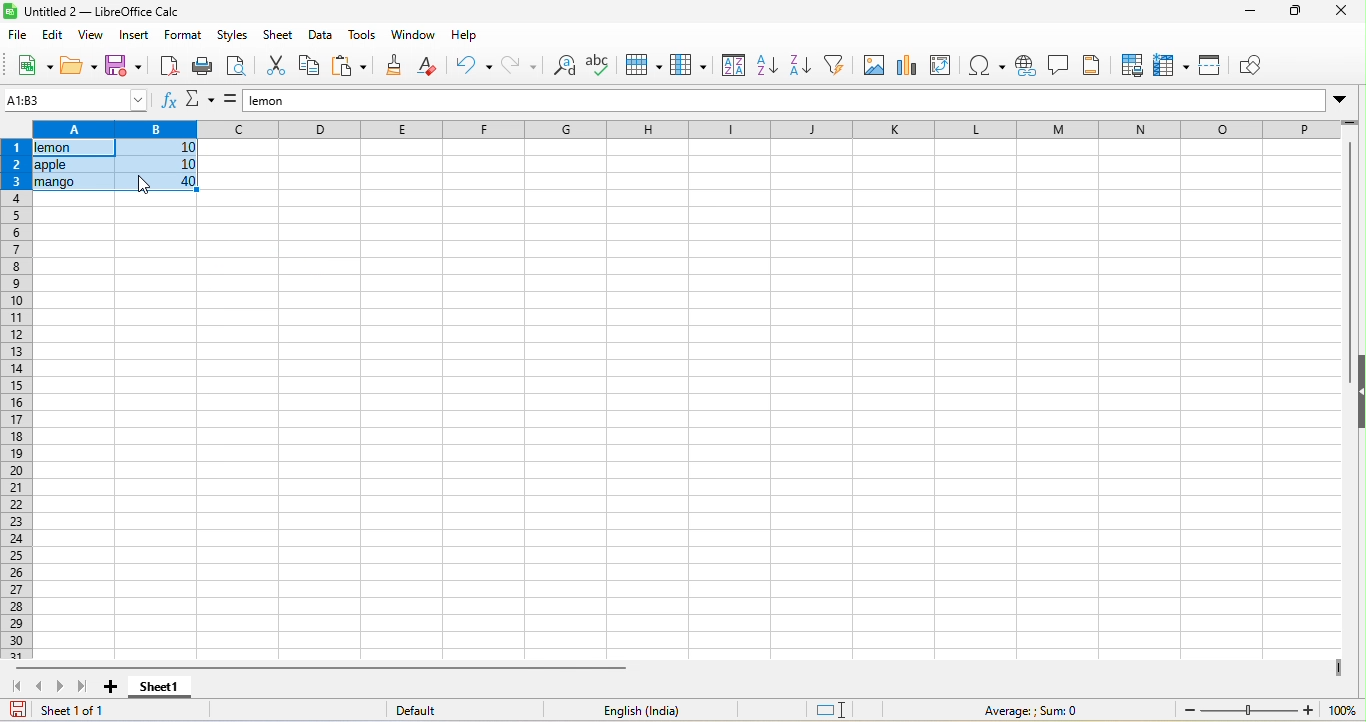 This screenshot has width=1366, height=722. What do you see at coordinates (72, 712) in the screenshot?
I see `sheet 1 of 1` at bounding box center [72, 712].